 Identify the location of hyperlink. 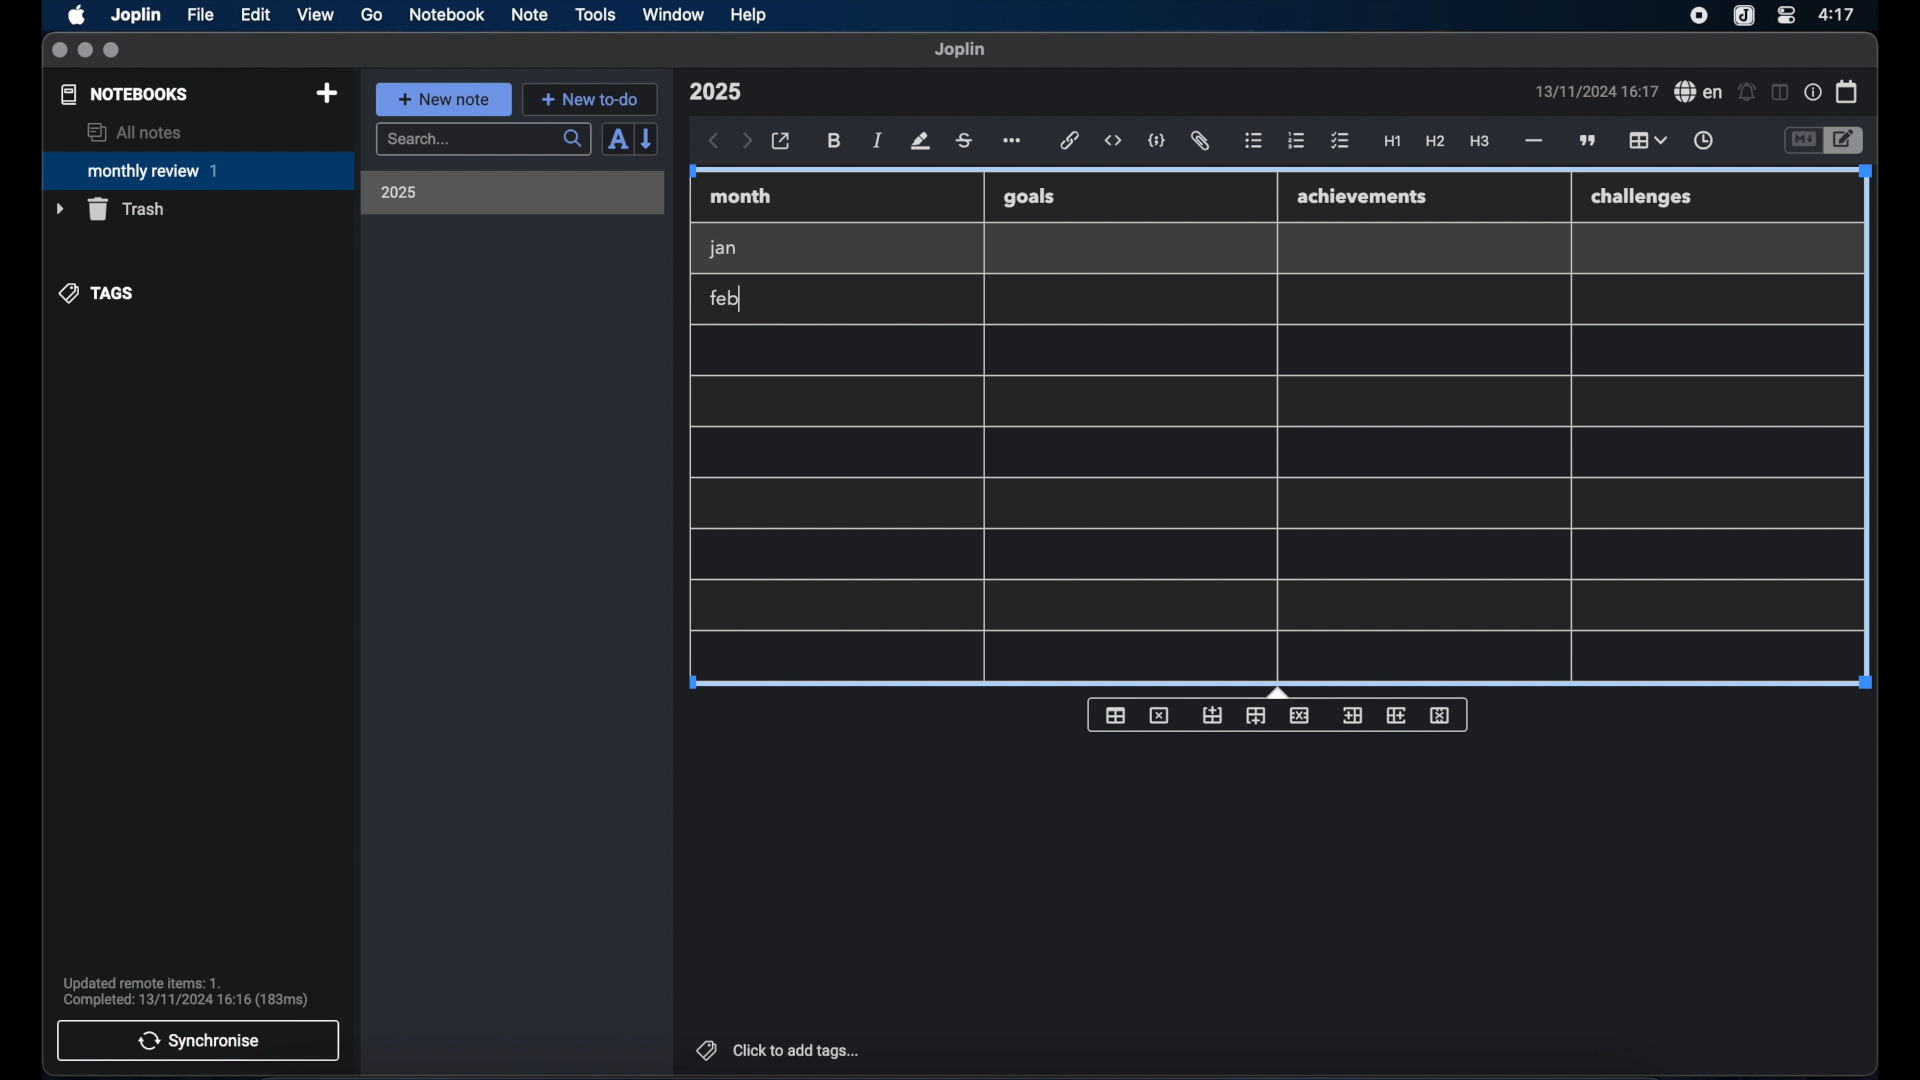
(1070, 140).